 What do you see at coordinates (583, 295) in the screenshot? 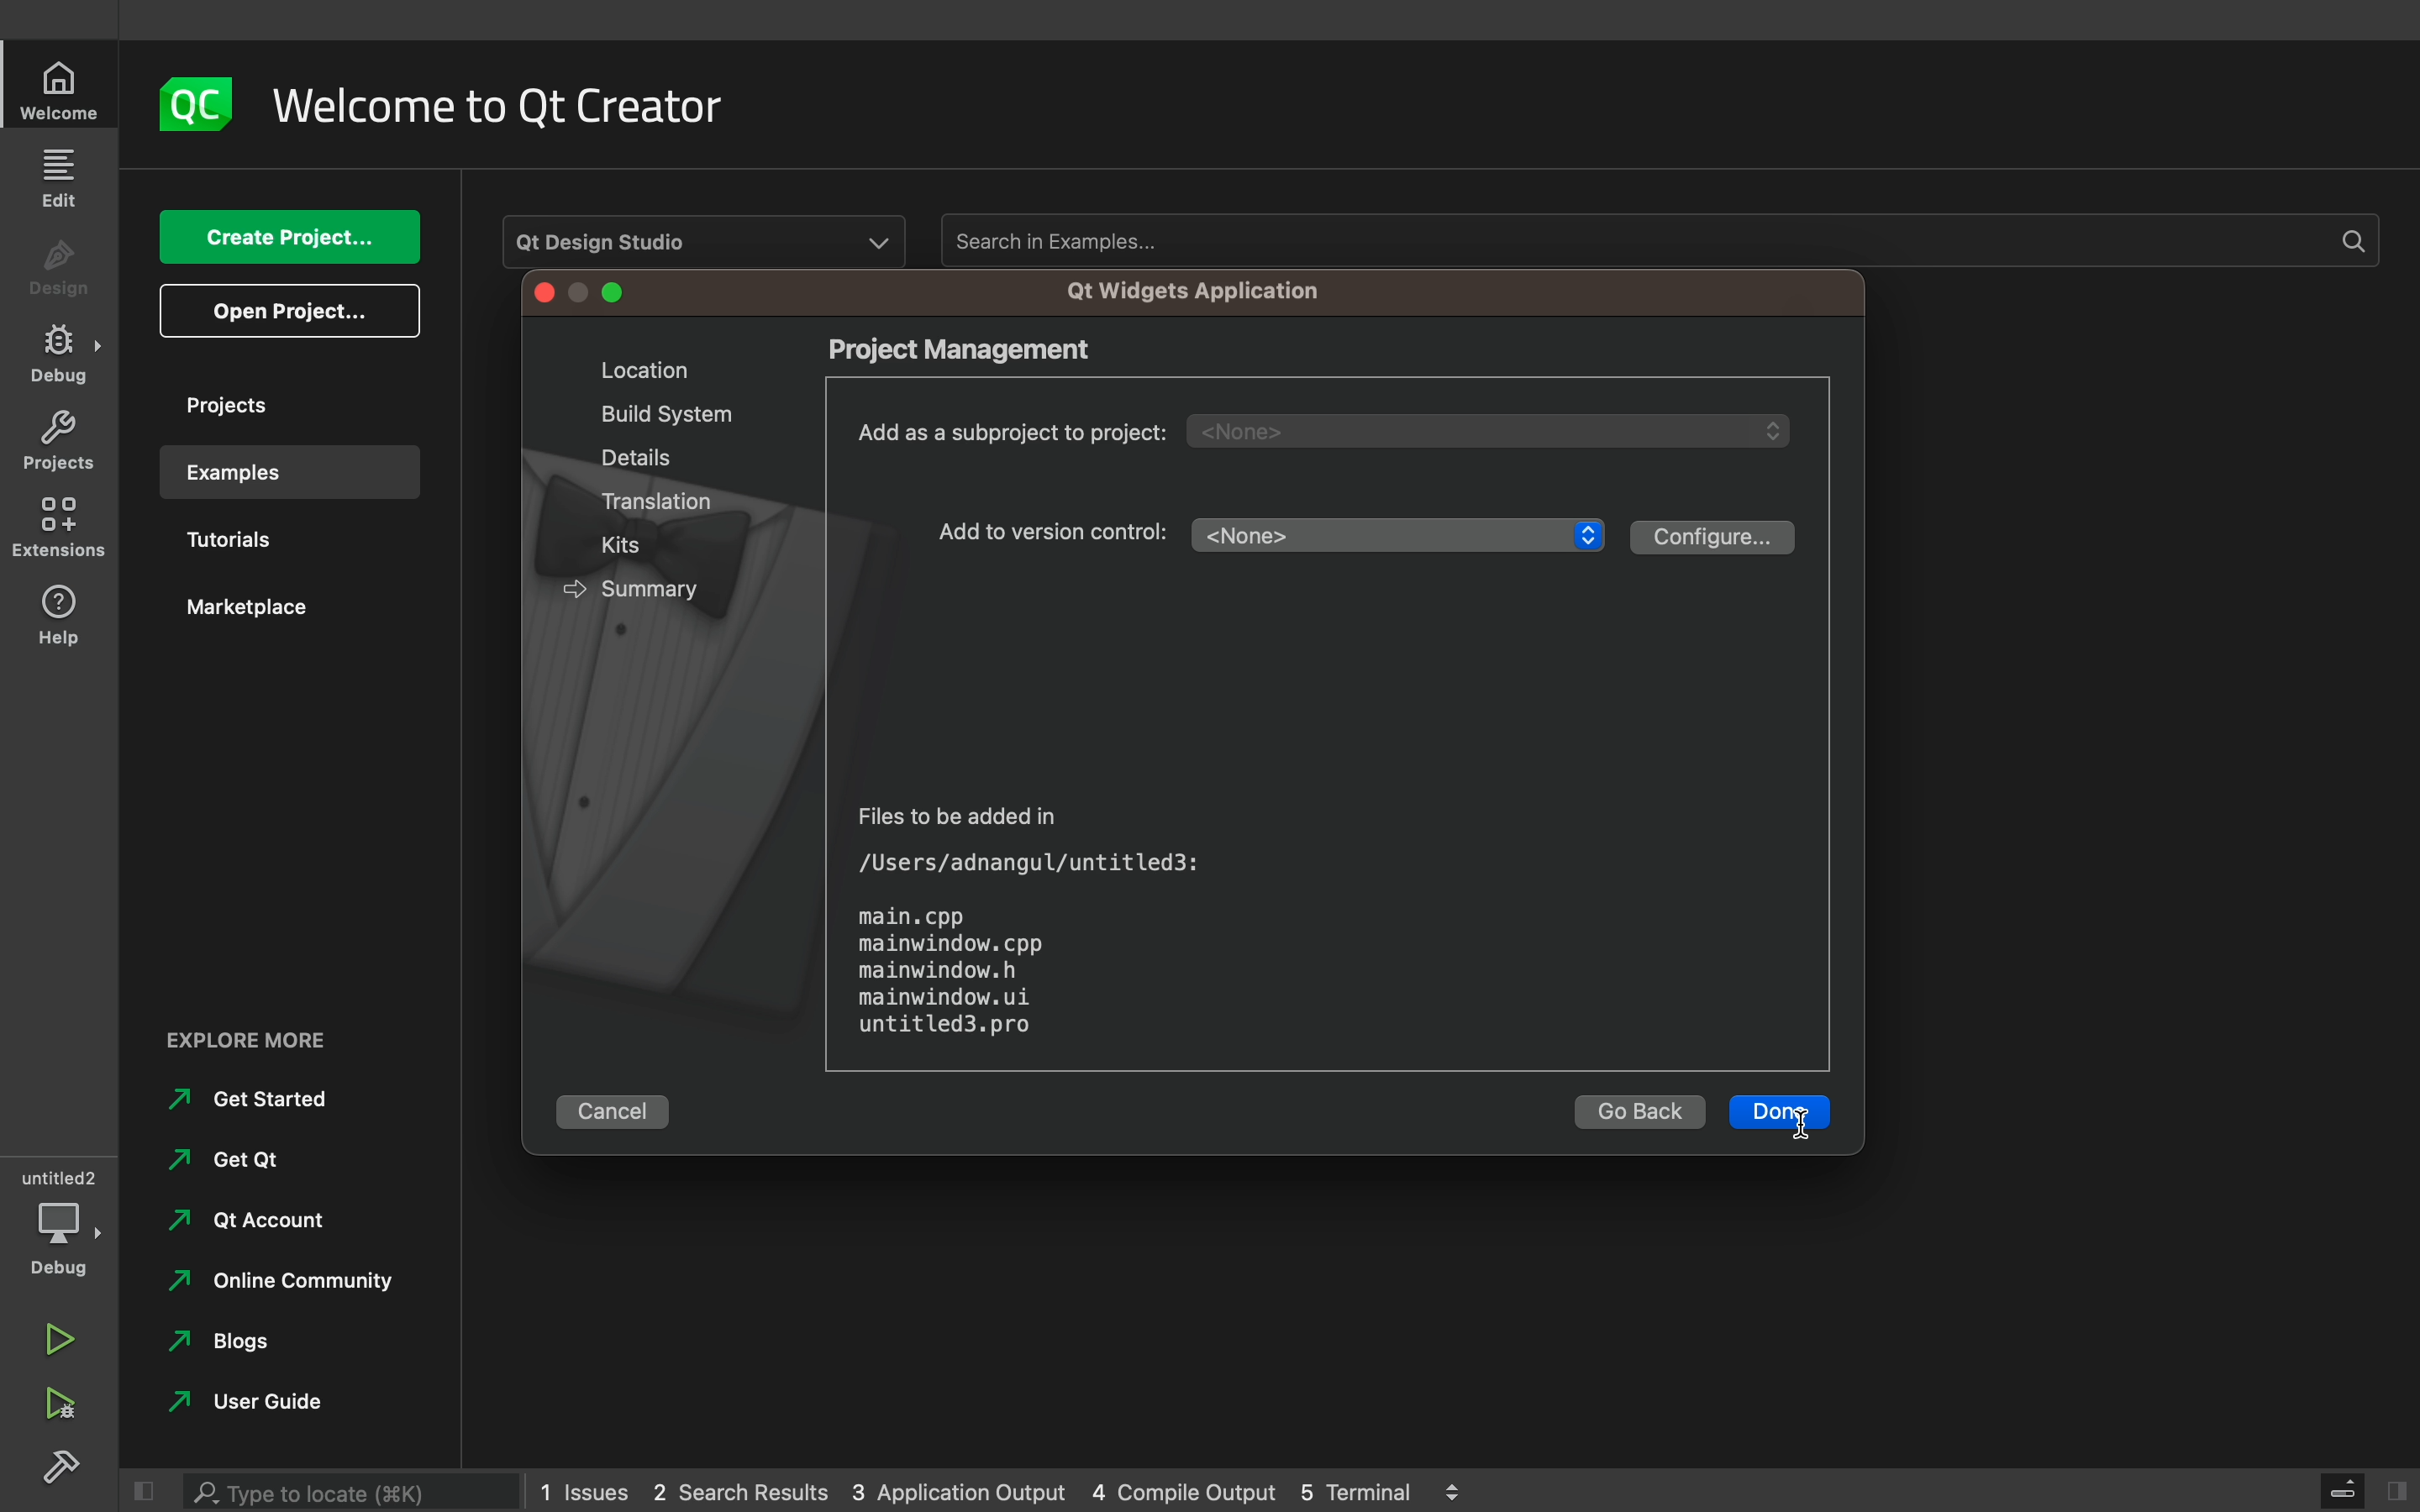
I see `window control` at bounding box center [583, 295].